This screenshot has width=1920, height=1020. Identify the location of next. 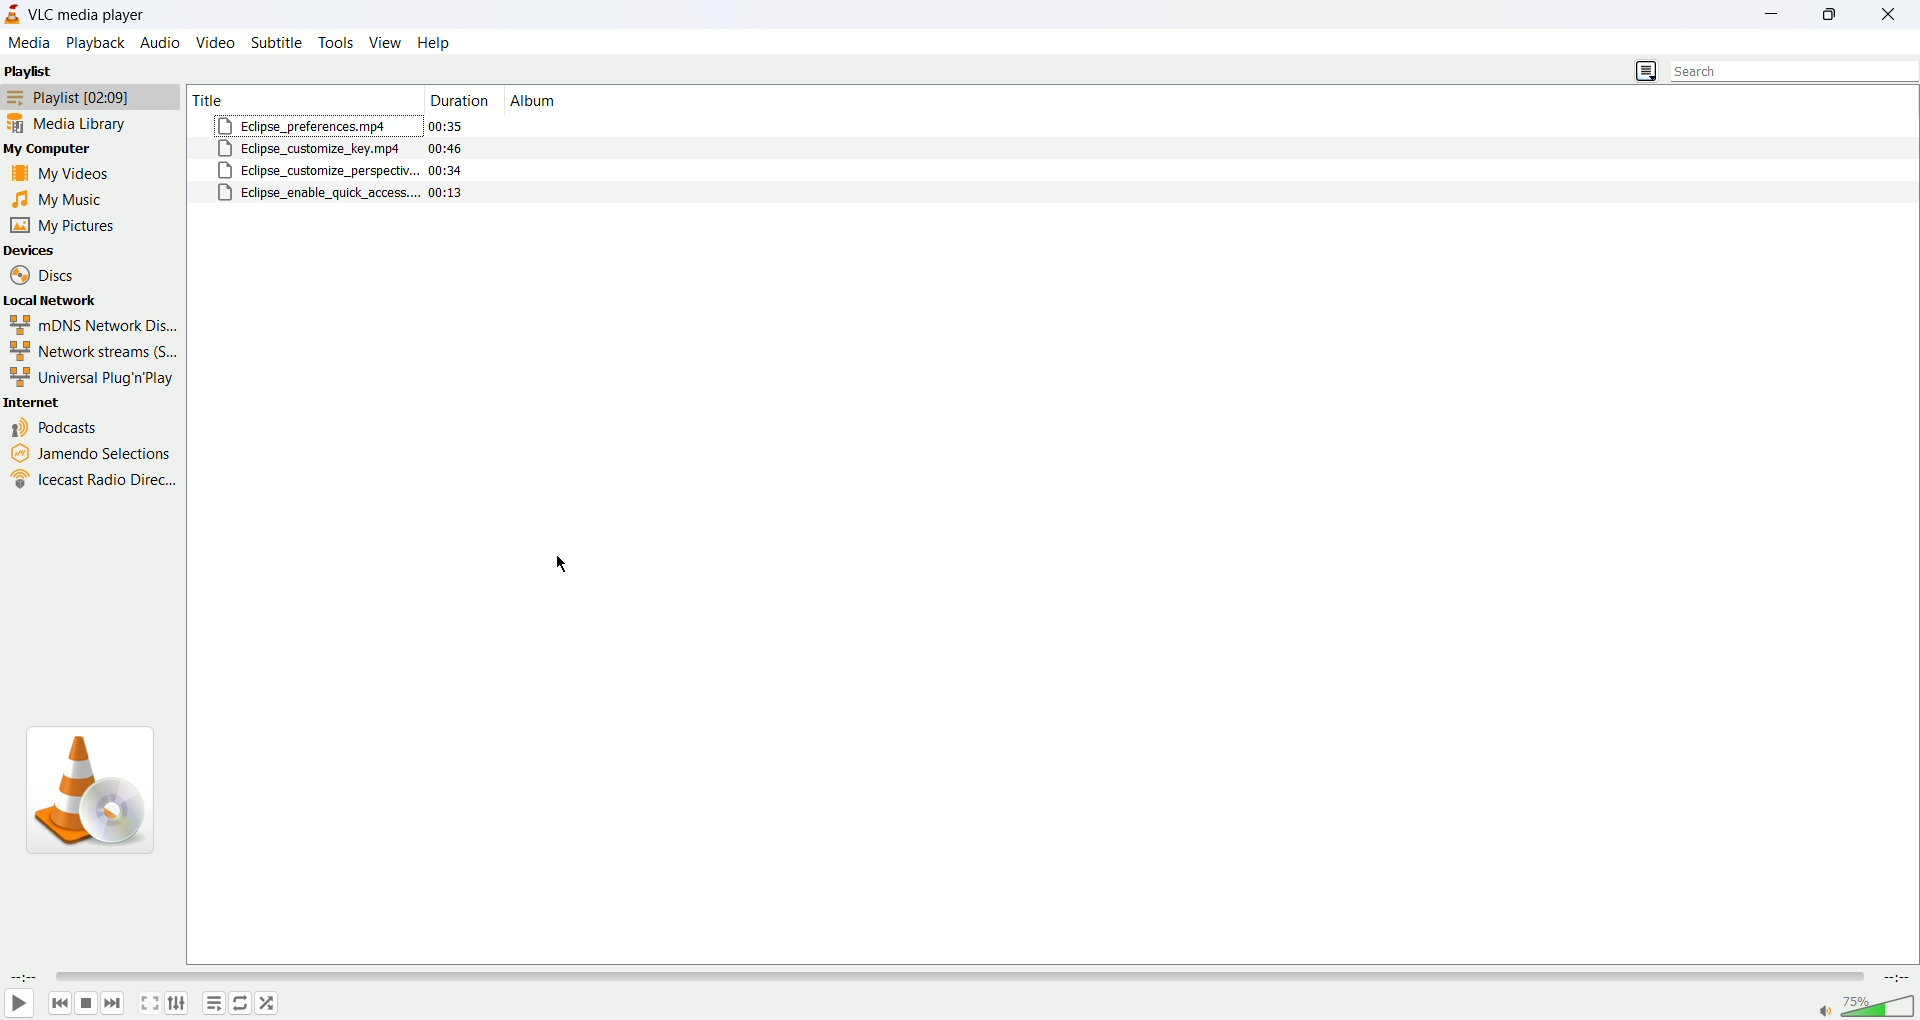
(112, 1004).